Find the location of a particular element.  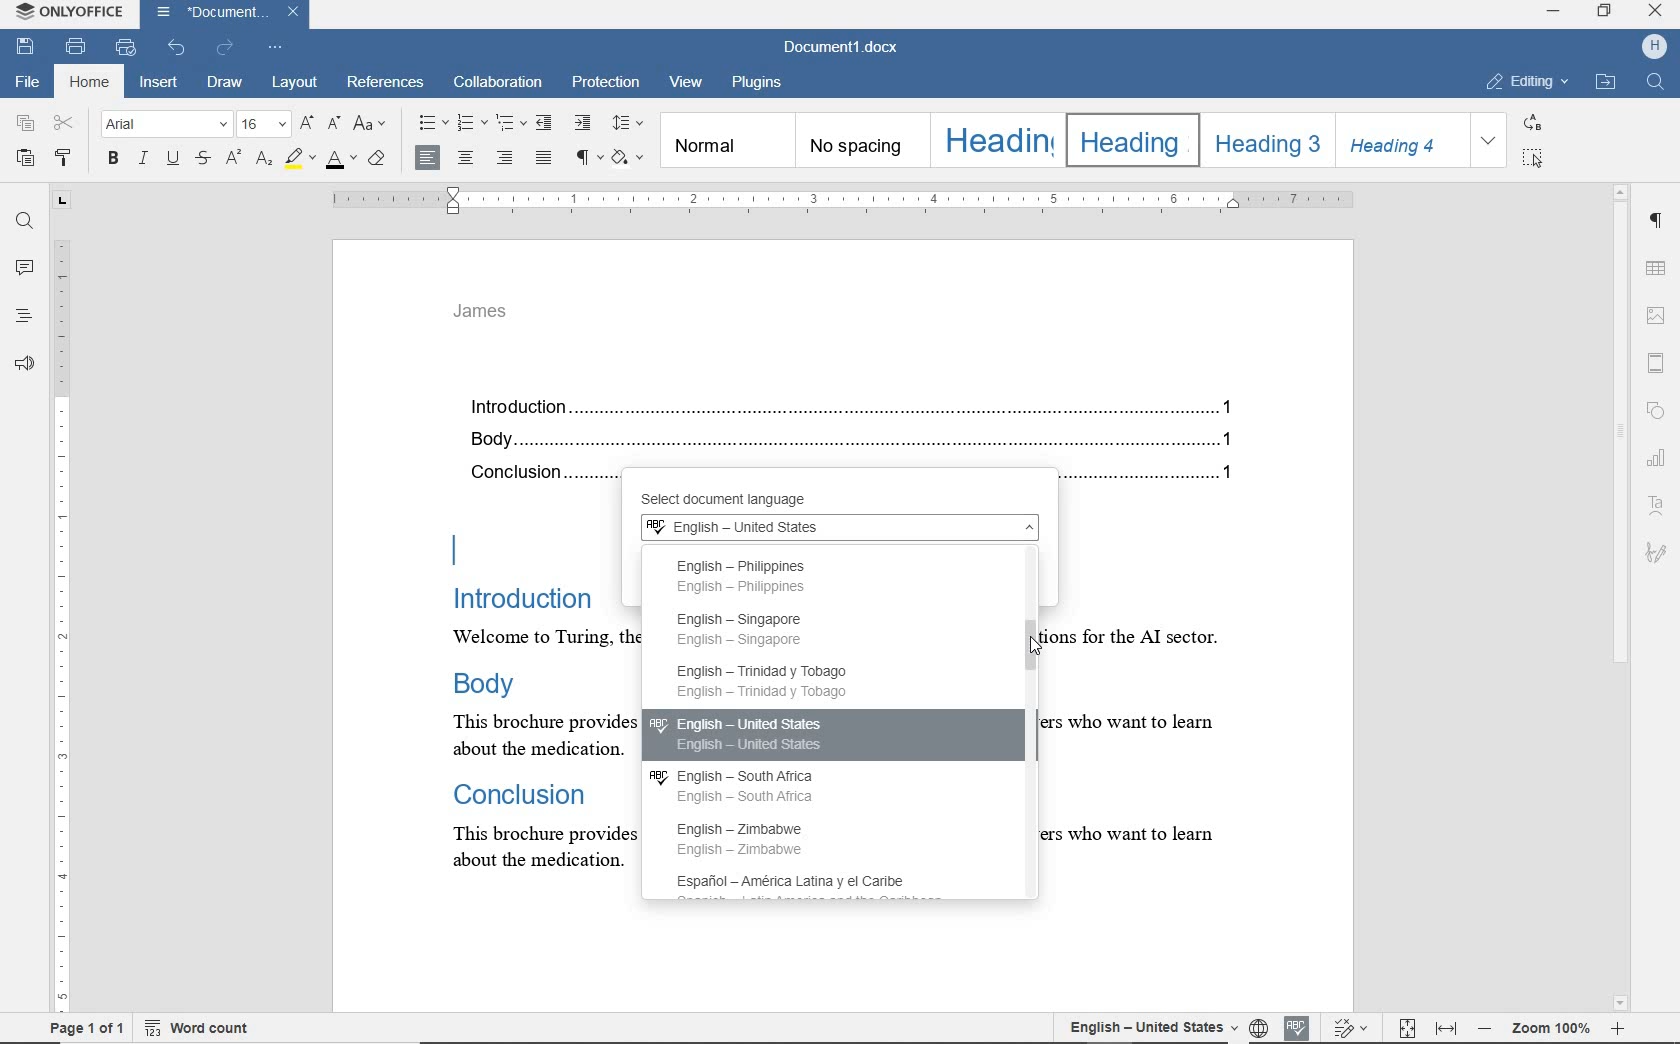

bold is located at coordinates (112, 160).